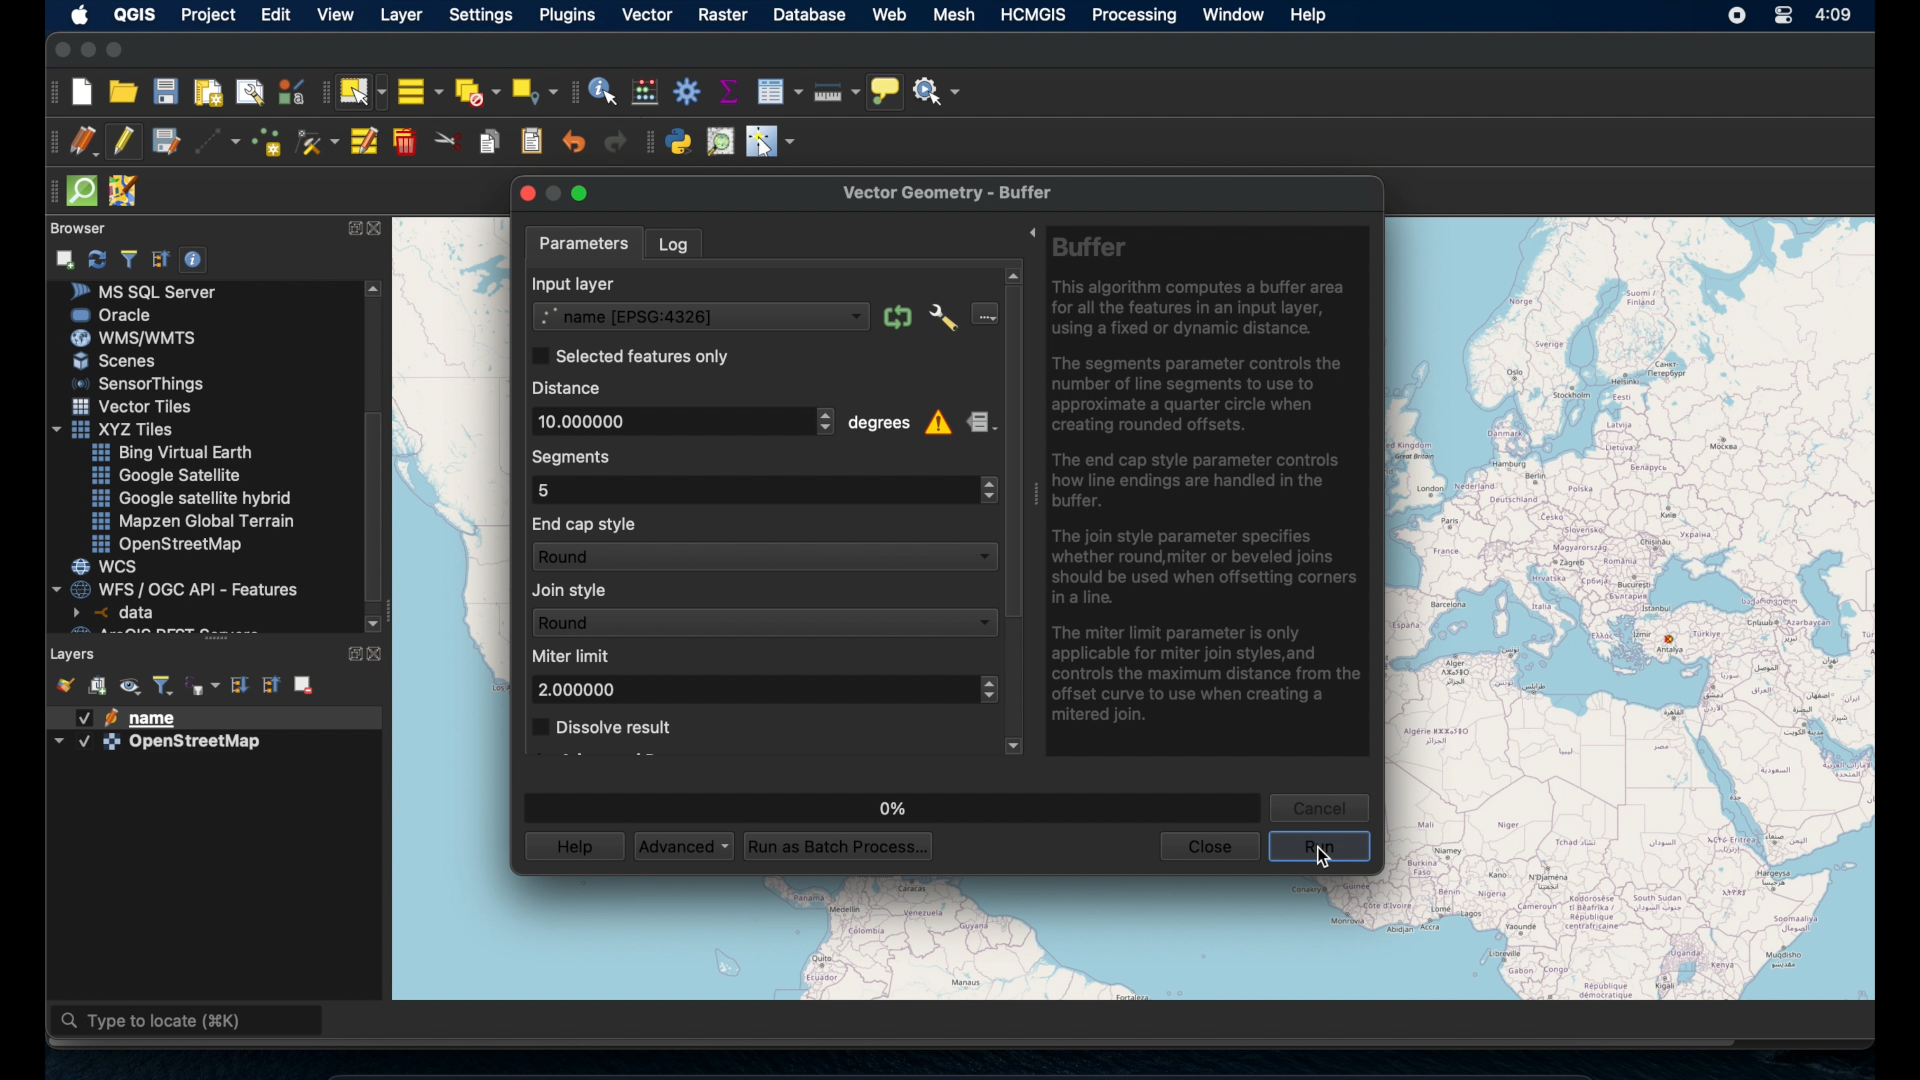 The width and height of the screenshot is (1920, 1080). What do you see at coordinates (580, 283) in the screenshot?
I see `input layer` at bounding box center [580, 283].